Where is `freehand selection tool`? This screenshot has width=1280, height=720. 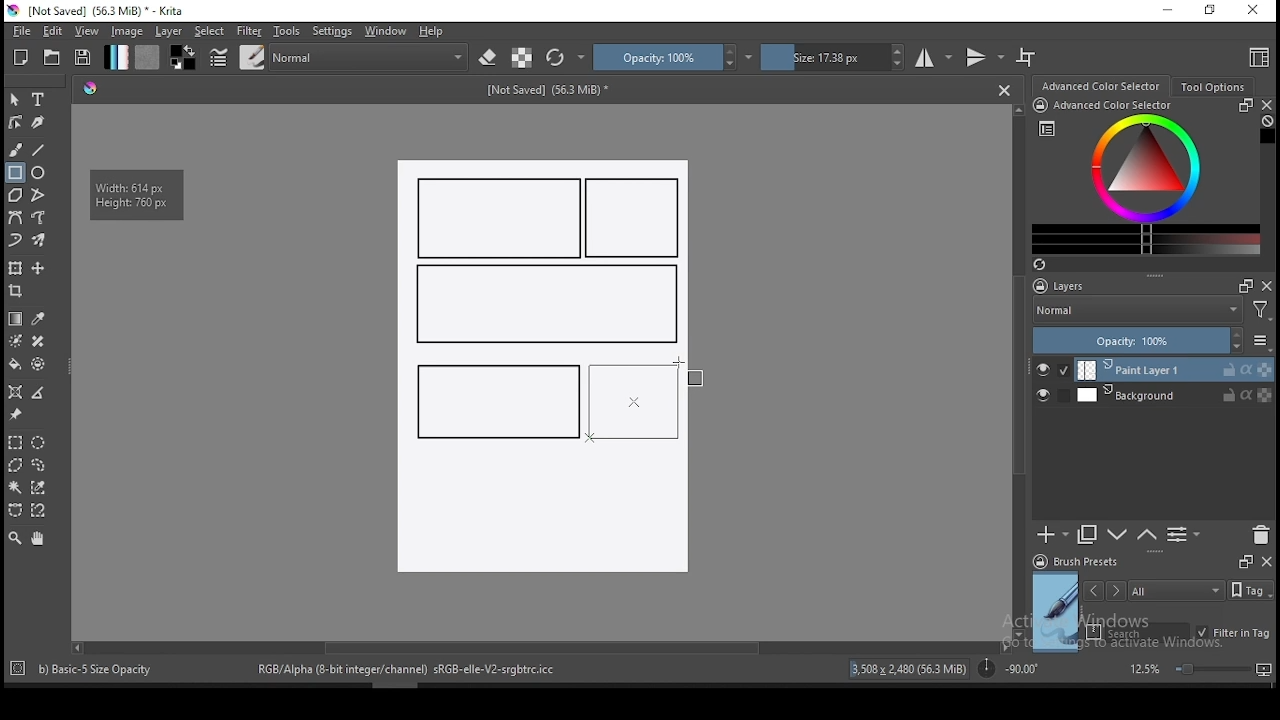 freehand selection tool is located at coordinates (39, 465).